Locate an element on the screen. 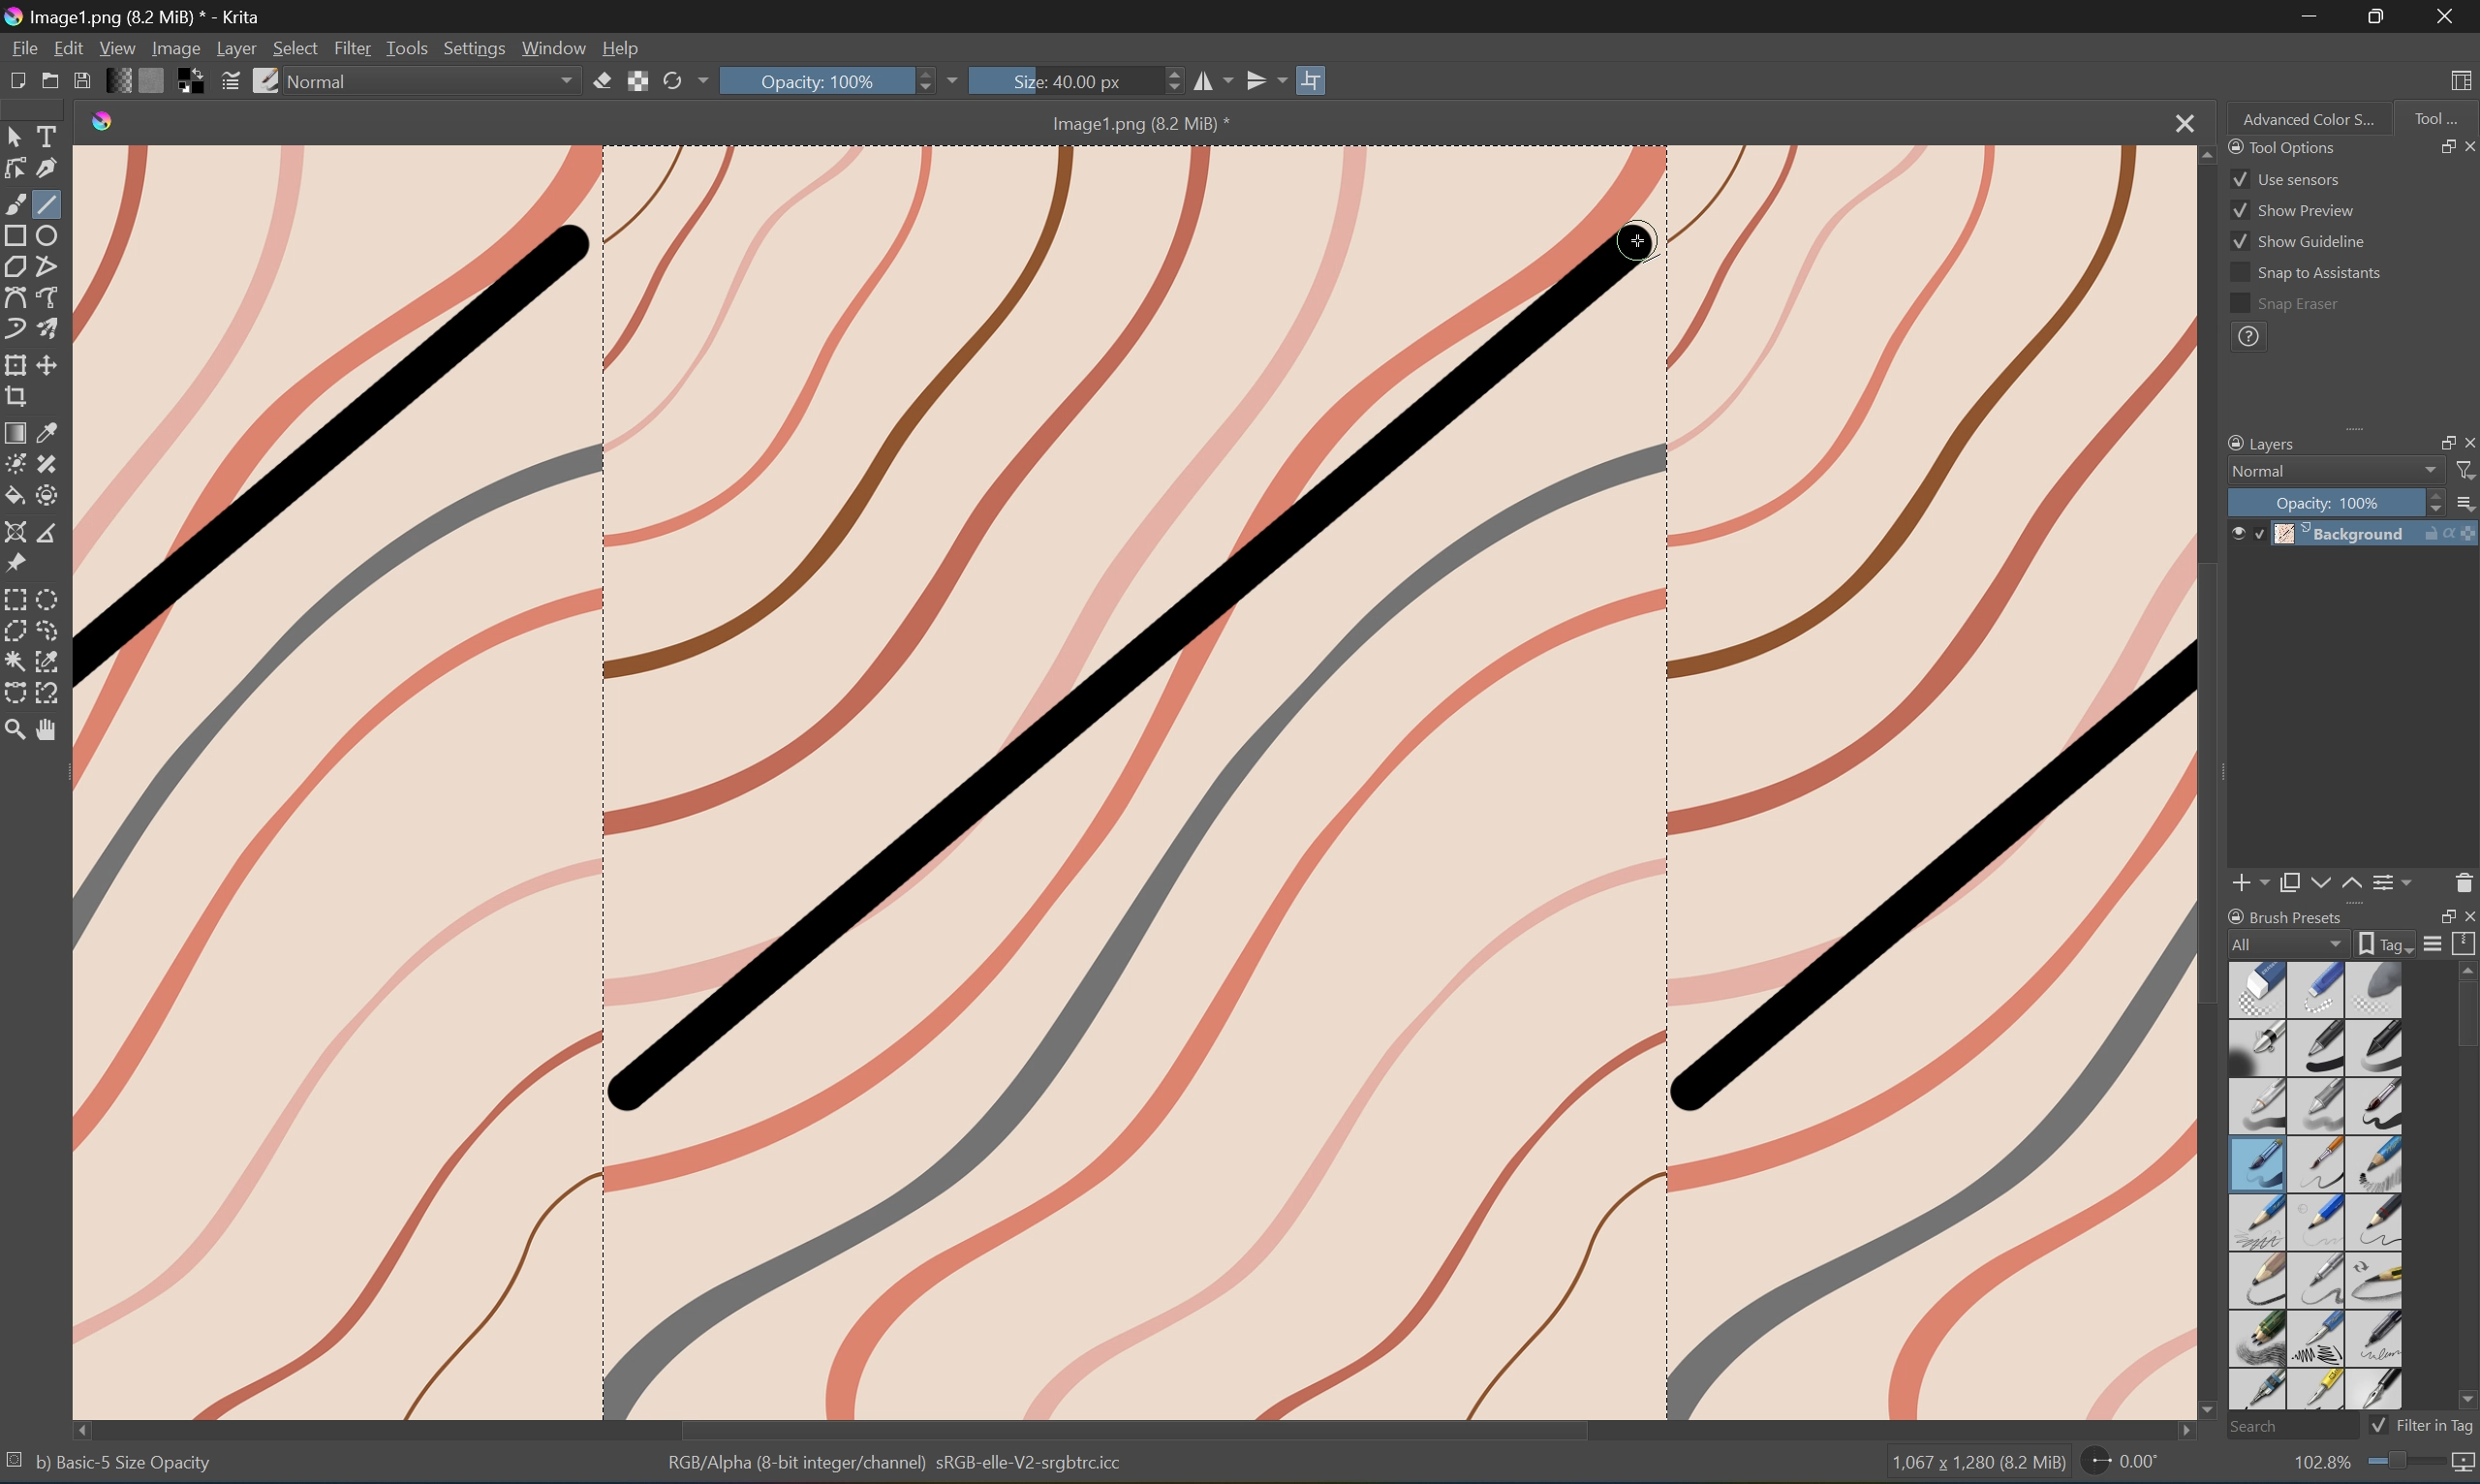  Expand is located at coordinates (2361, 435).